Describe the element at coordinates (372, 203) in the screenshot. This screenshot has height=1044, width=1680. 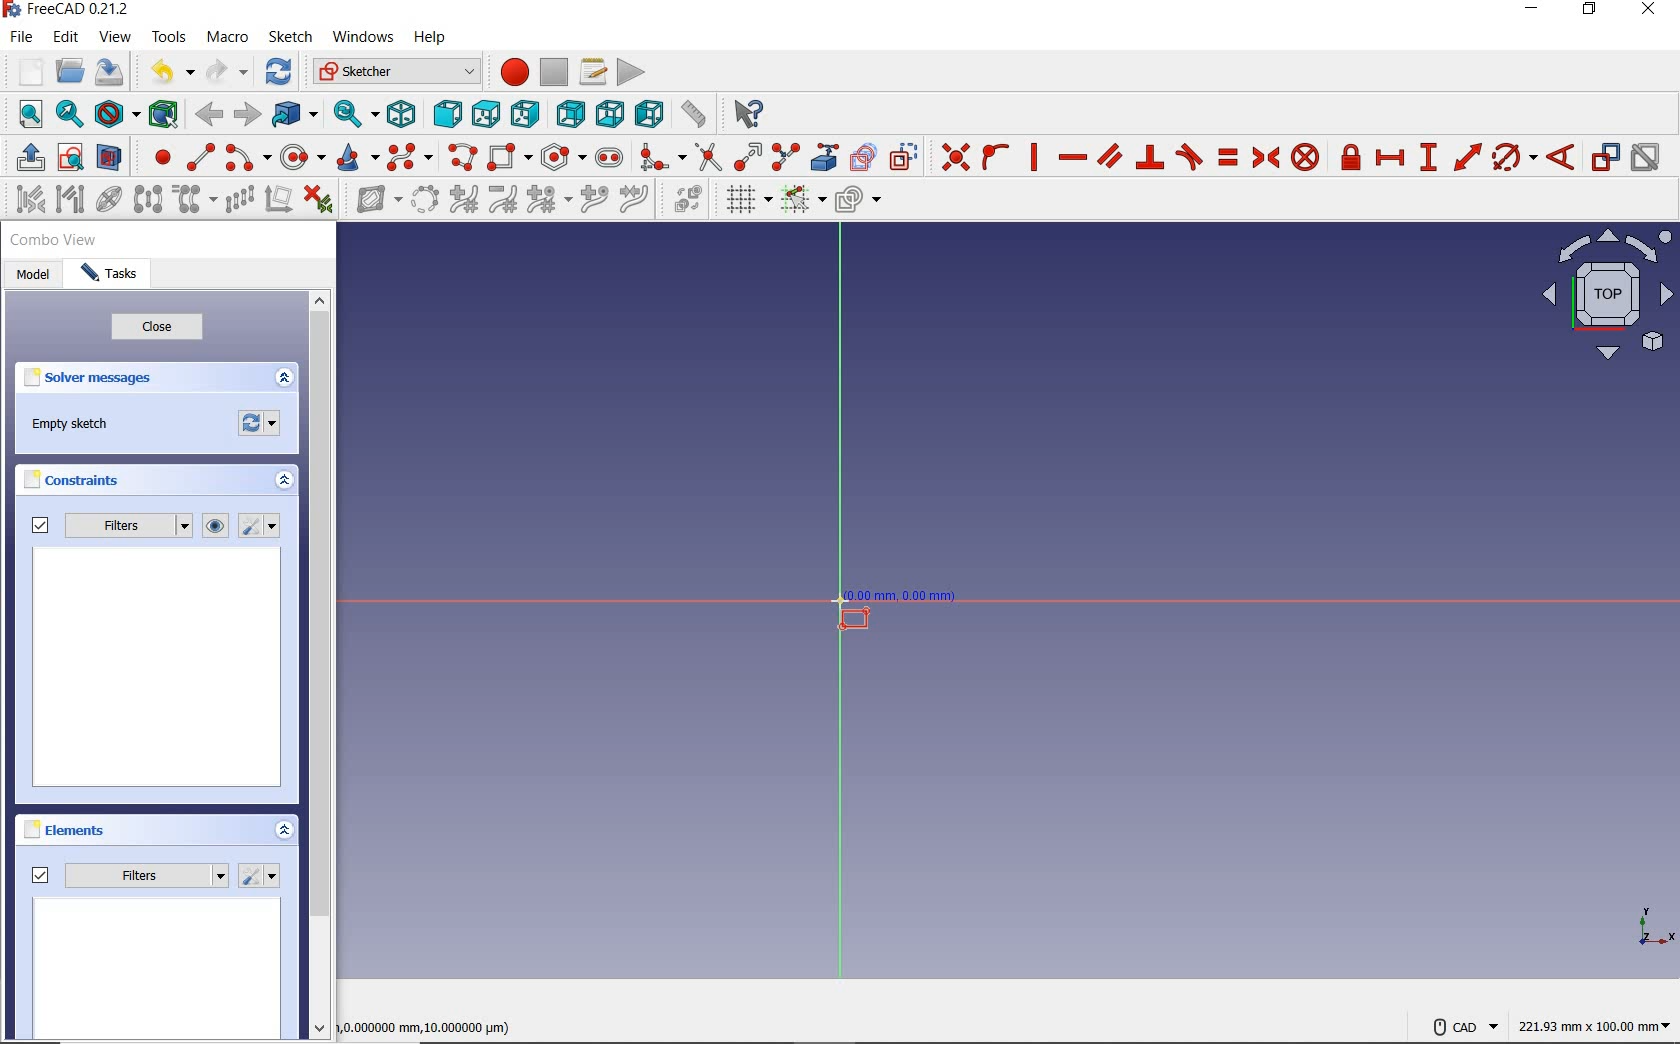
I see `show/hide b-splineinformation layer` at that location.